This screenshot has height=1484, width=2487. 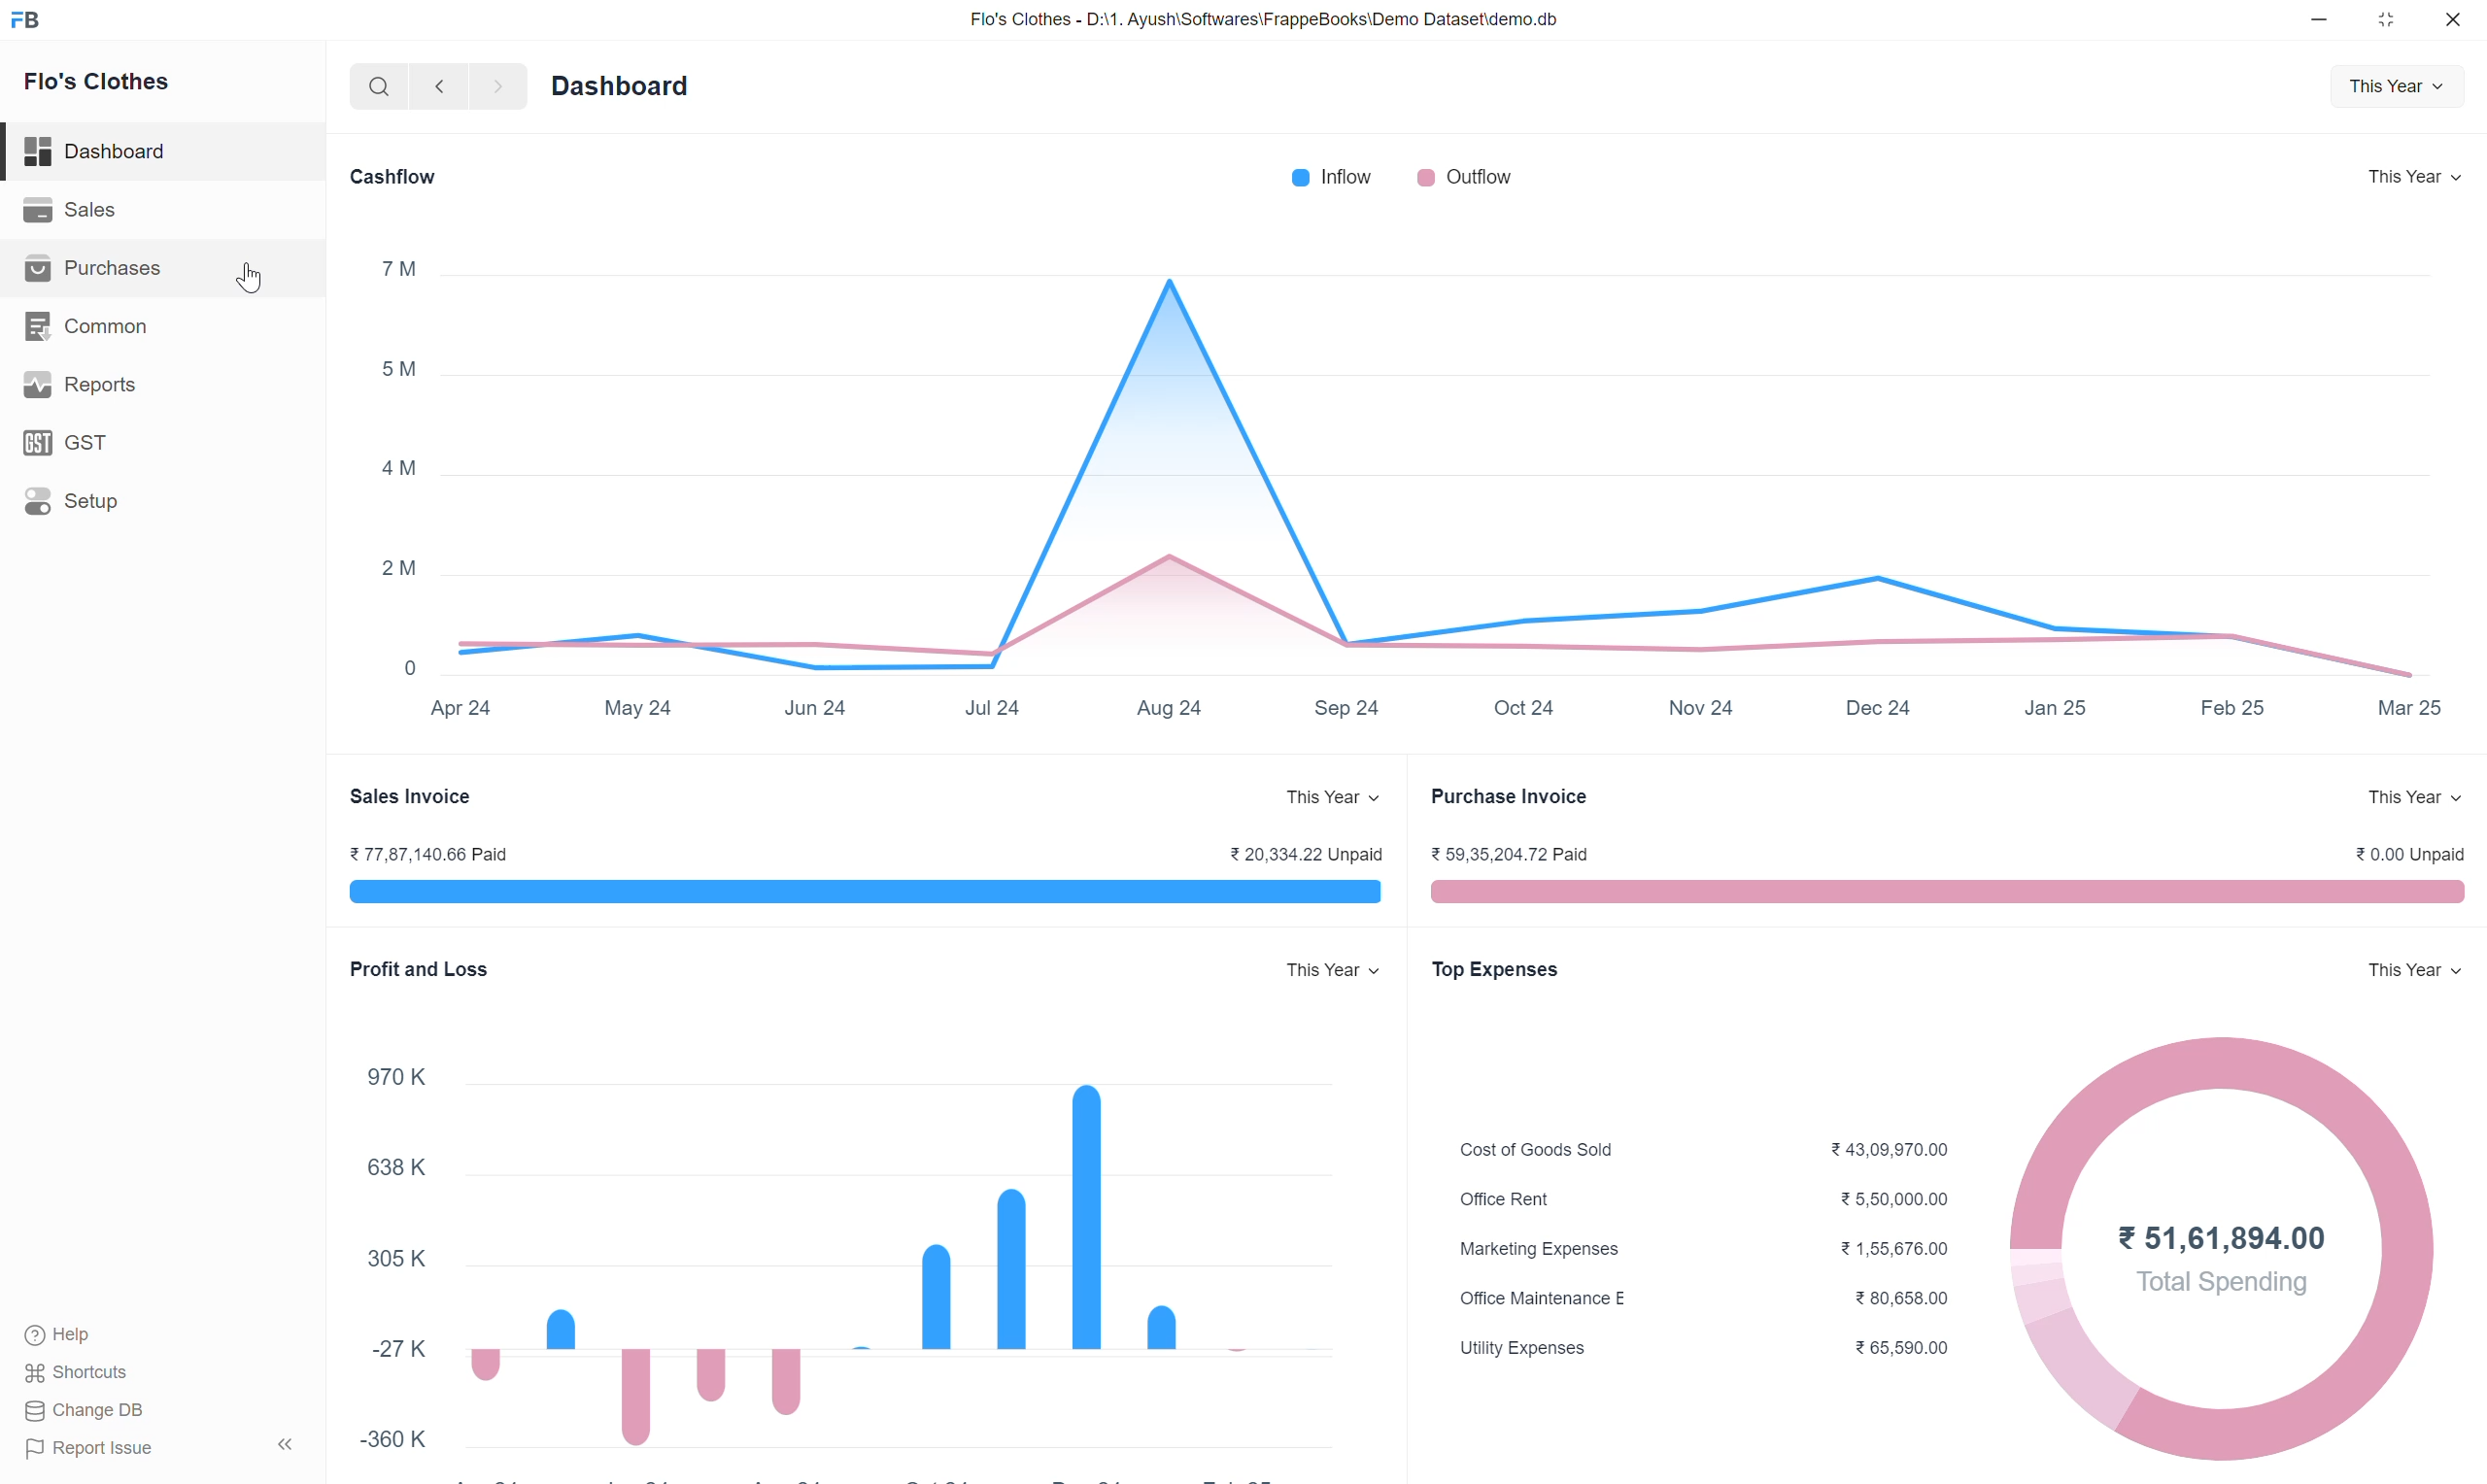 What do you see at coordinates (88, 329) in the screenshot?
I see `Common ` at bounding box center [88, 329].